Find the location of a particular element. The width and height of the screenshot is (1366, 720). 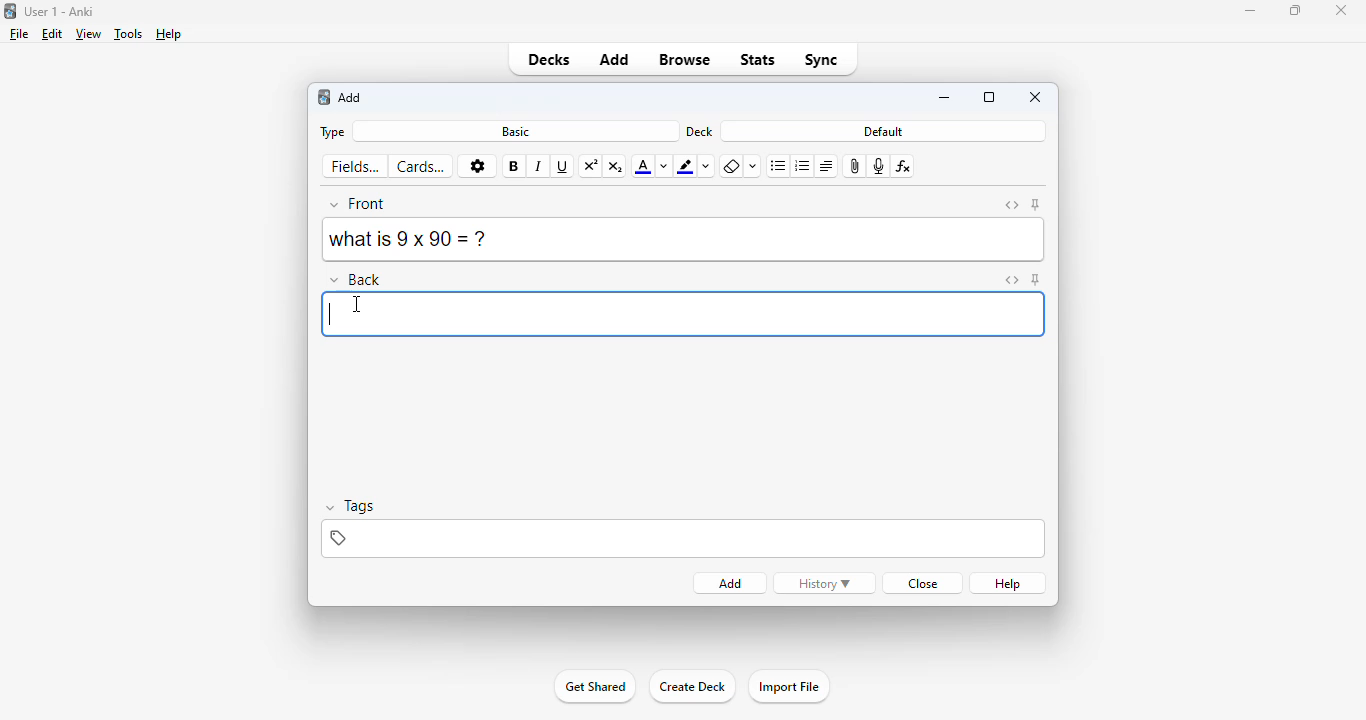

remove formatting is located at coordinates (733, 166).